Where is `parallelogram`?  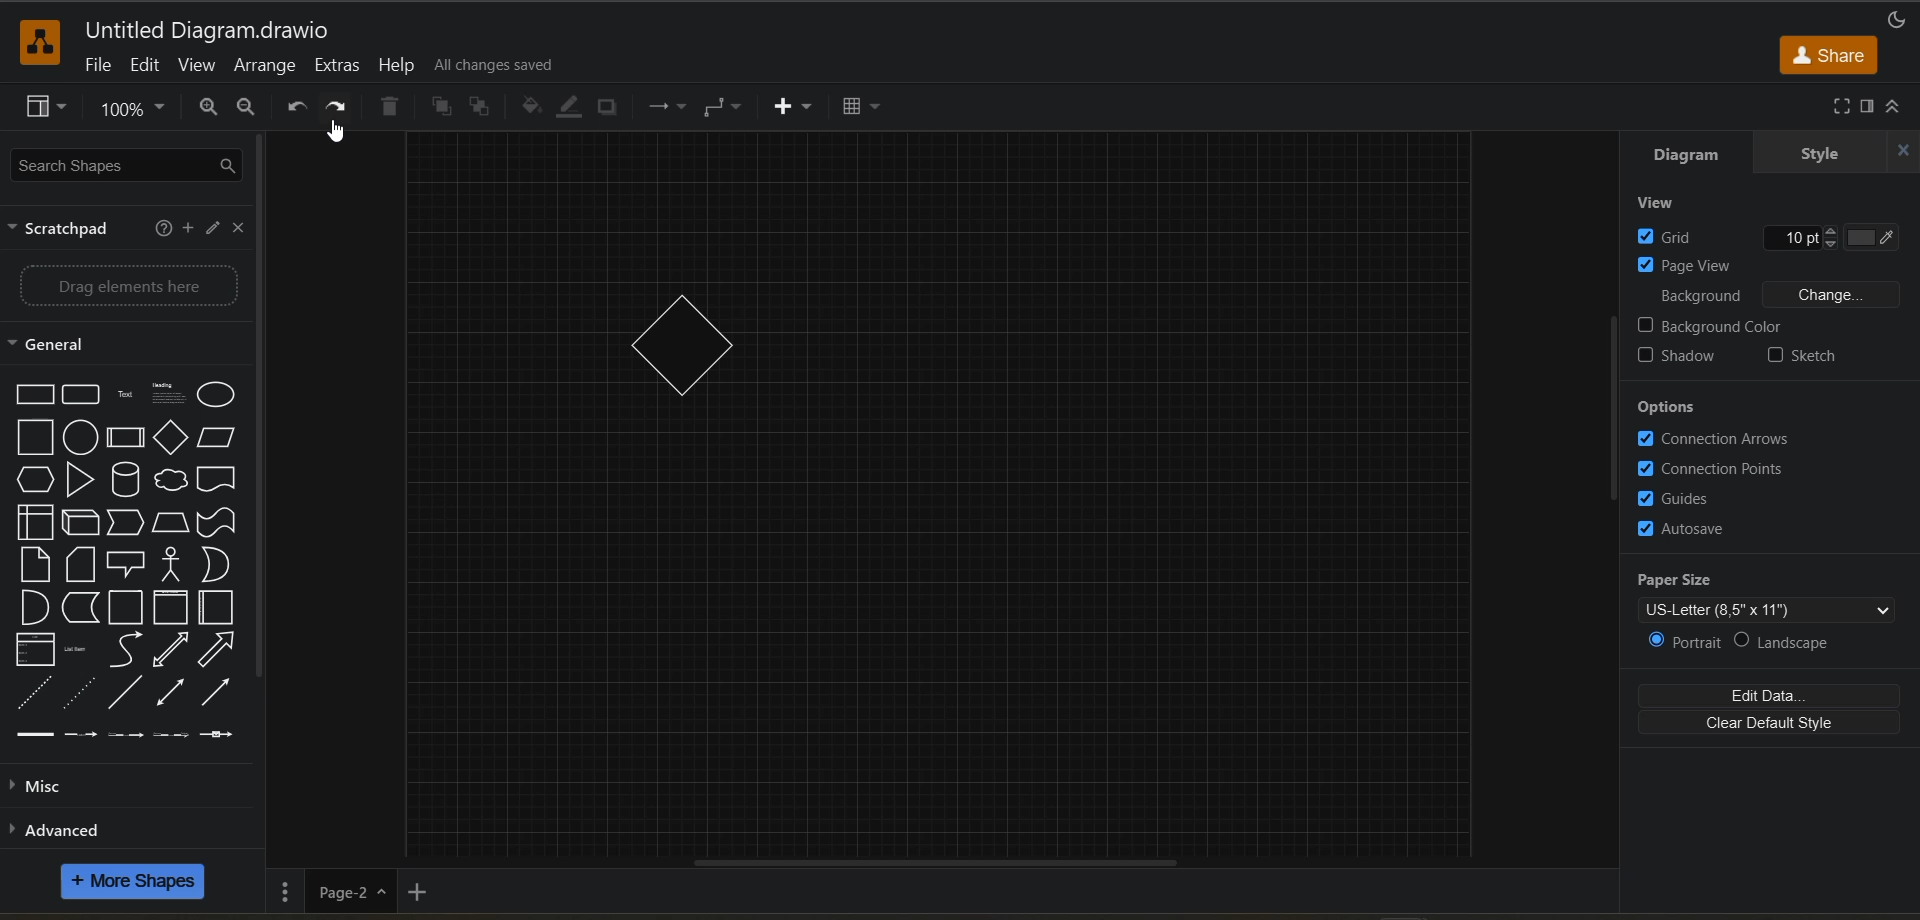 parallelogram is located at coordinates (215, 439).